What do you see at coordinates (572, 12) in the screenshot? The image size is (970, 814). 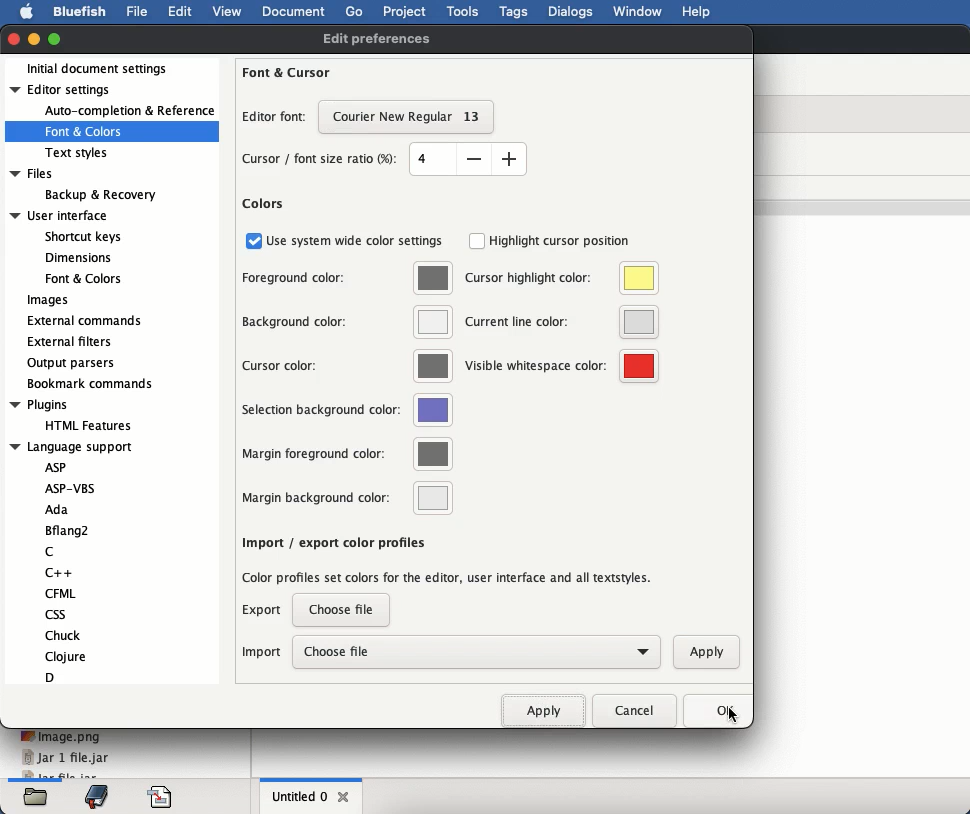 I see `dialogs` at bounding box center [572, 12].